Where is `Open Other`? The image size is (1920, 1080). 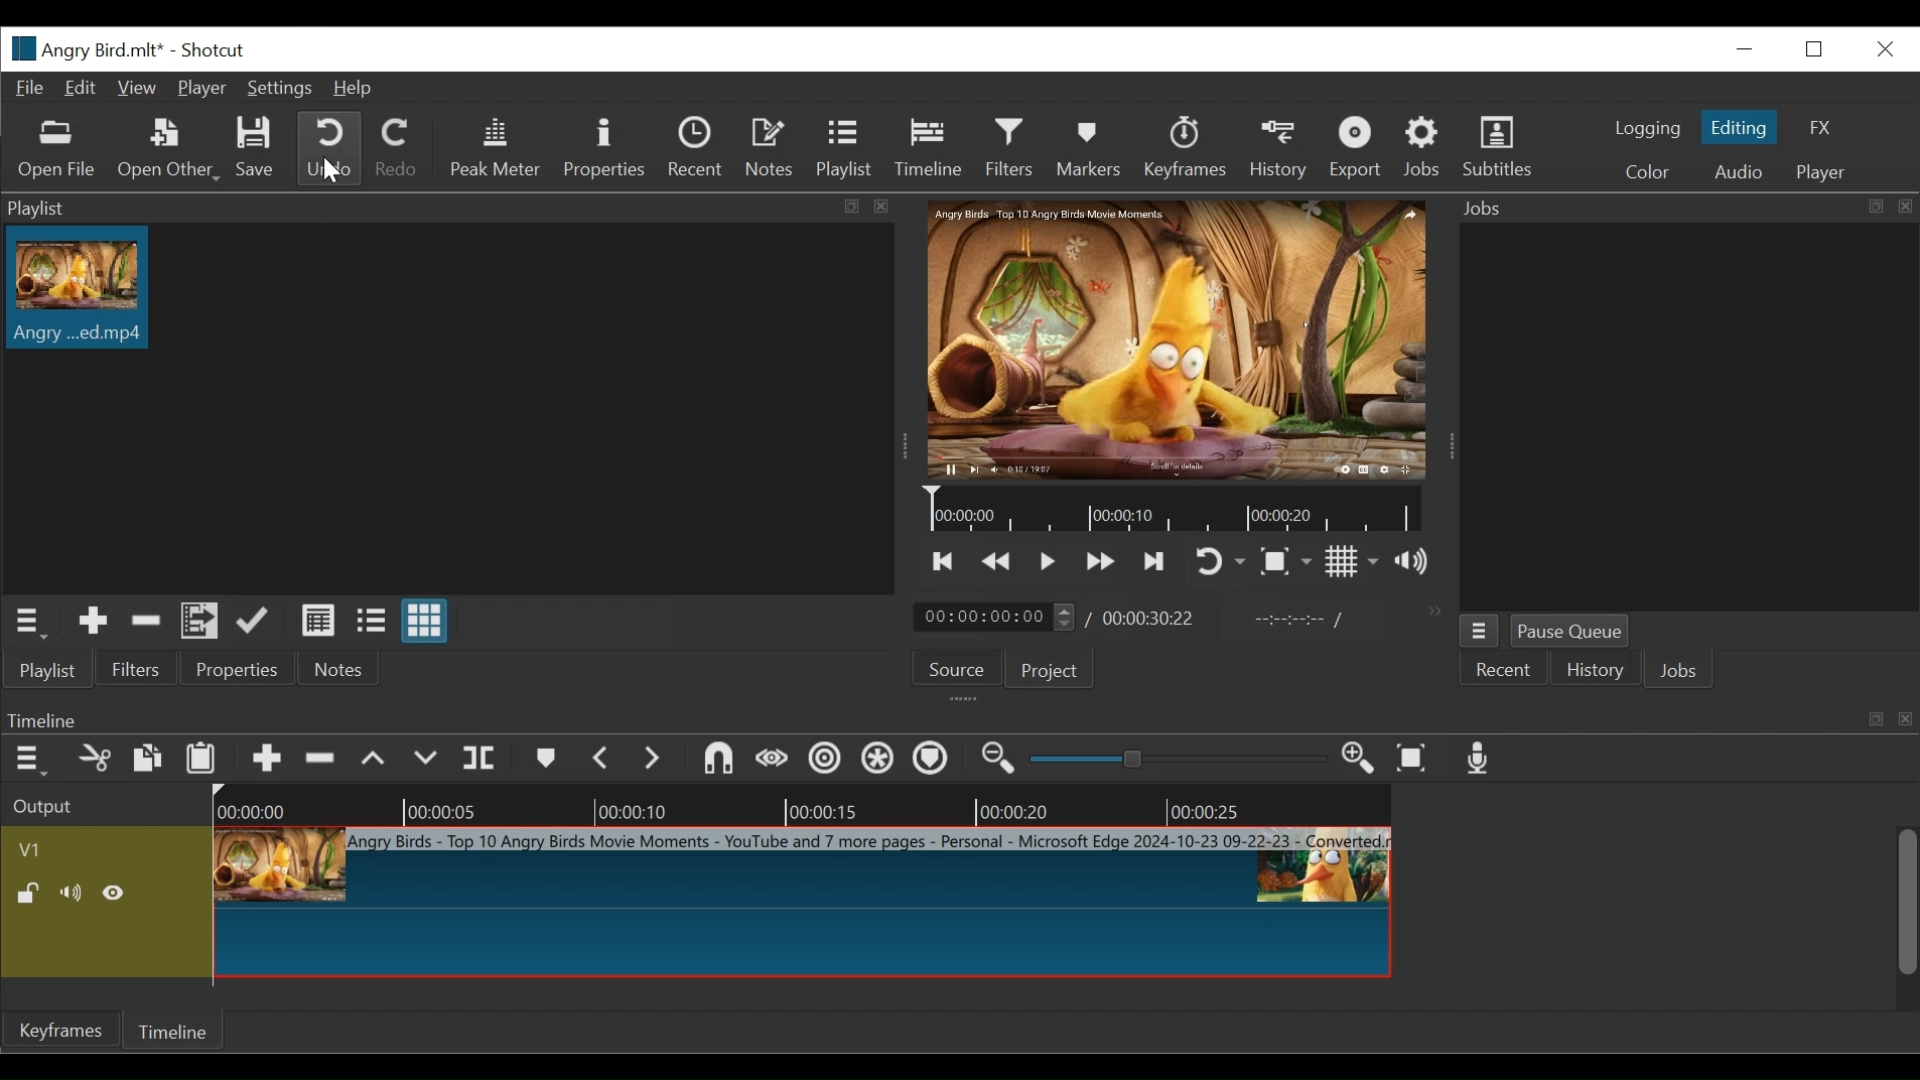
Open Other is located at coordinates (169, 151).